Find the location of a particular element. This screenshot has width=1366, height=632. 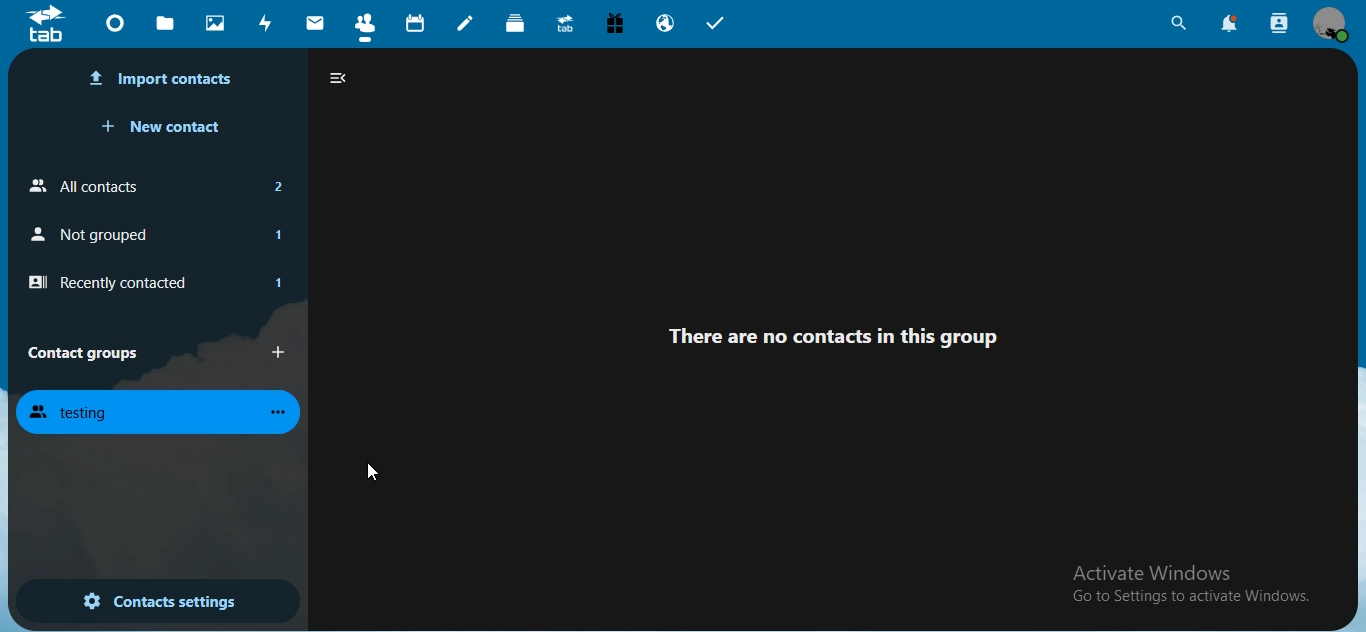

synology is located at coordinates (565, 22).